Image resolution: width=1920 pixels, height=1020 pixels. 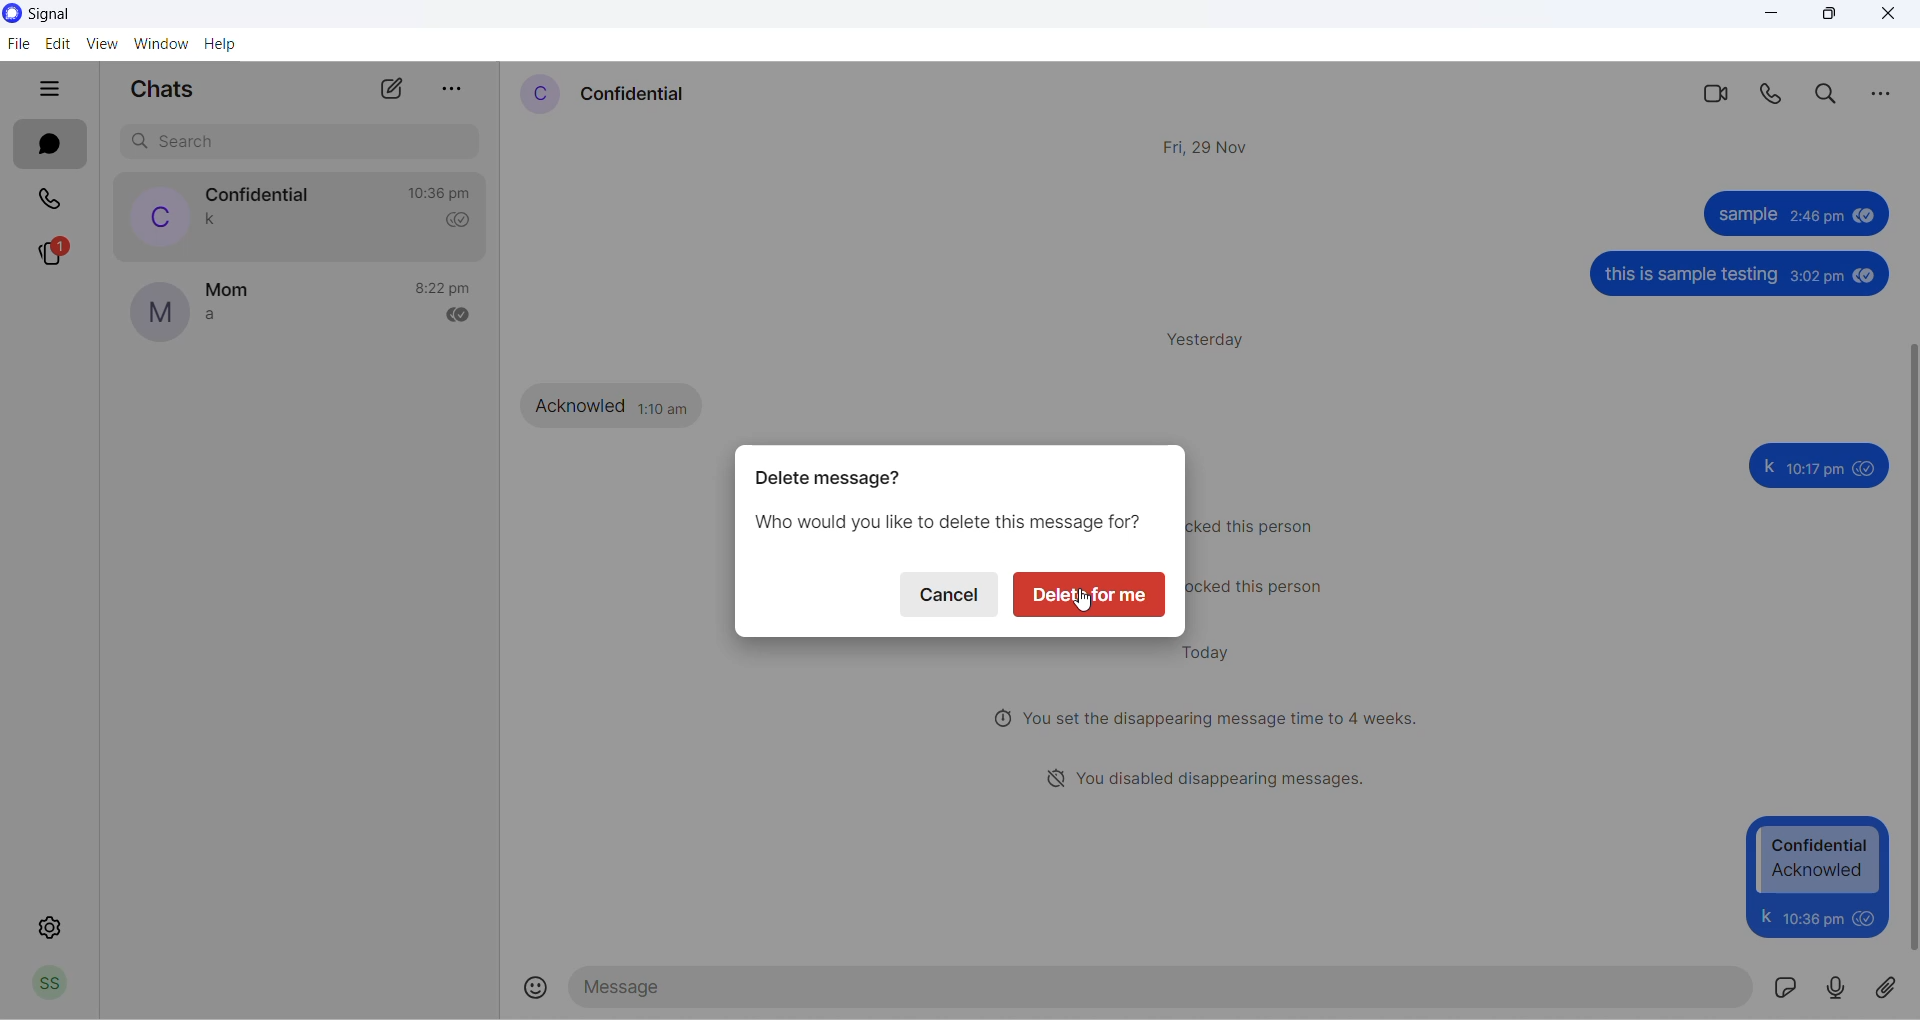 I want to click on share attachments, so click(x=1892, y=984).